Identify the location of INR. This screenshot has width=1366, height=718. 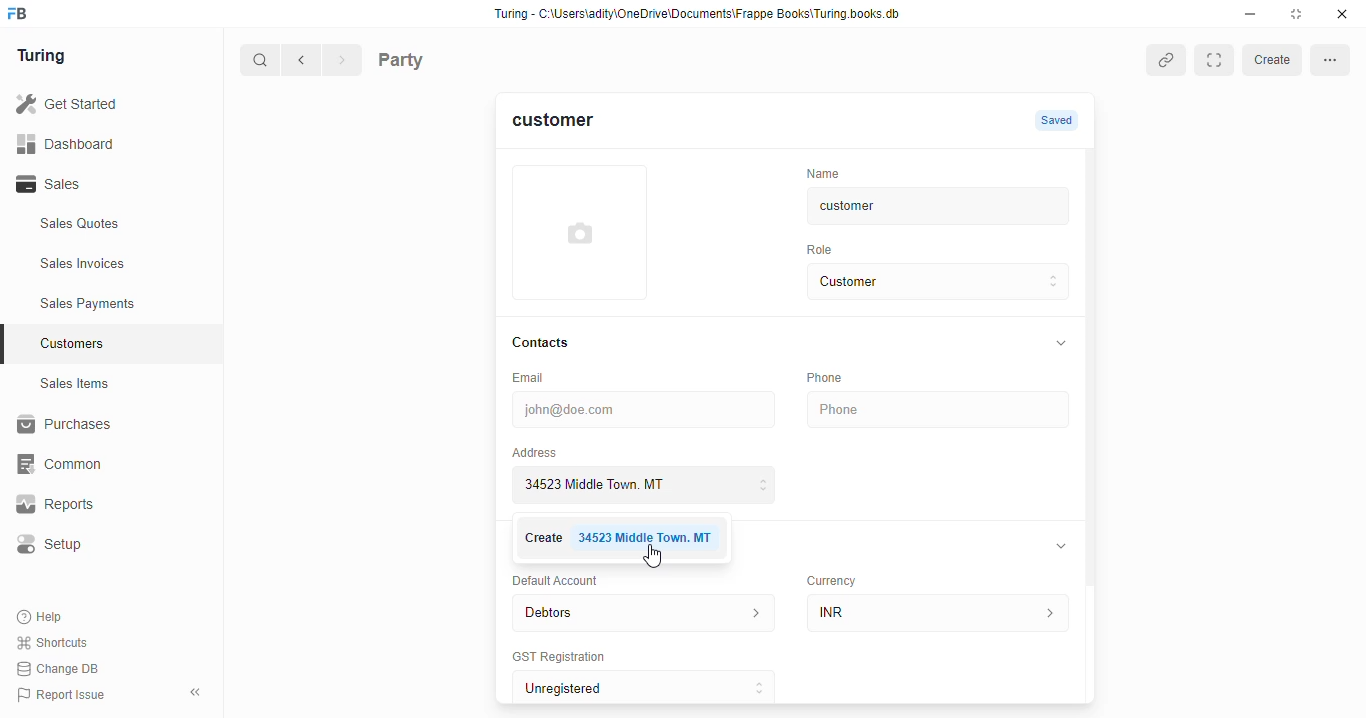
(939, 609).